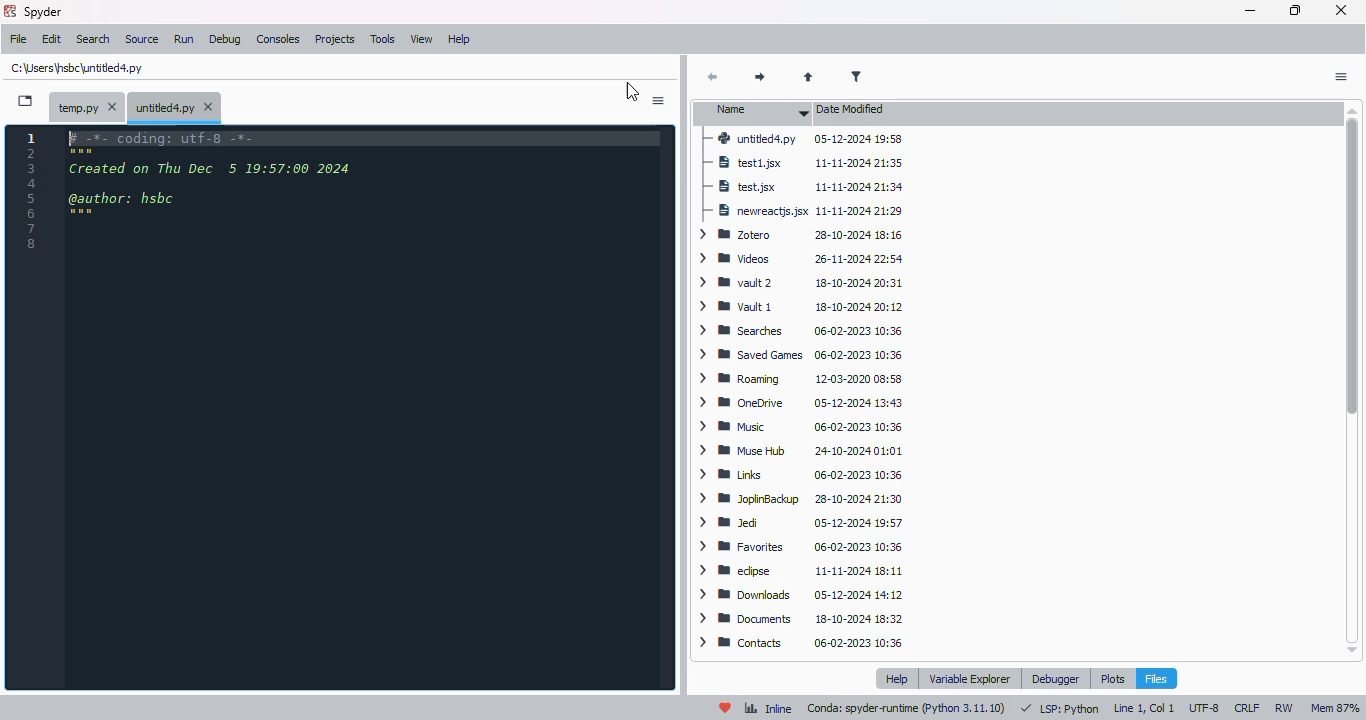 The height and width of the screenshot is (720, 1366). What do you see at coordinates (142, 39) in the screenshot?
I see `source` at bounding box center [142, 39].